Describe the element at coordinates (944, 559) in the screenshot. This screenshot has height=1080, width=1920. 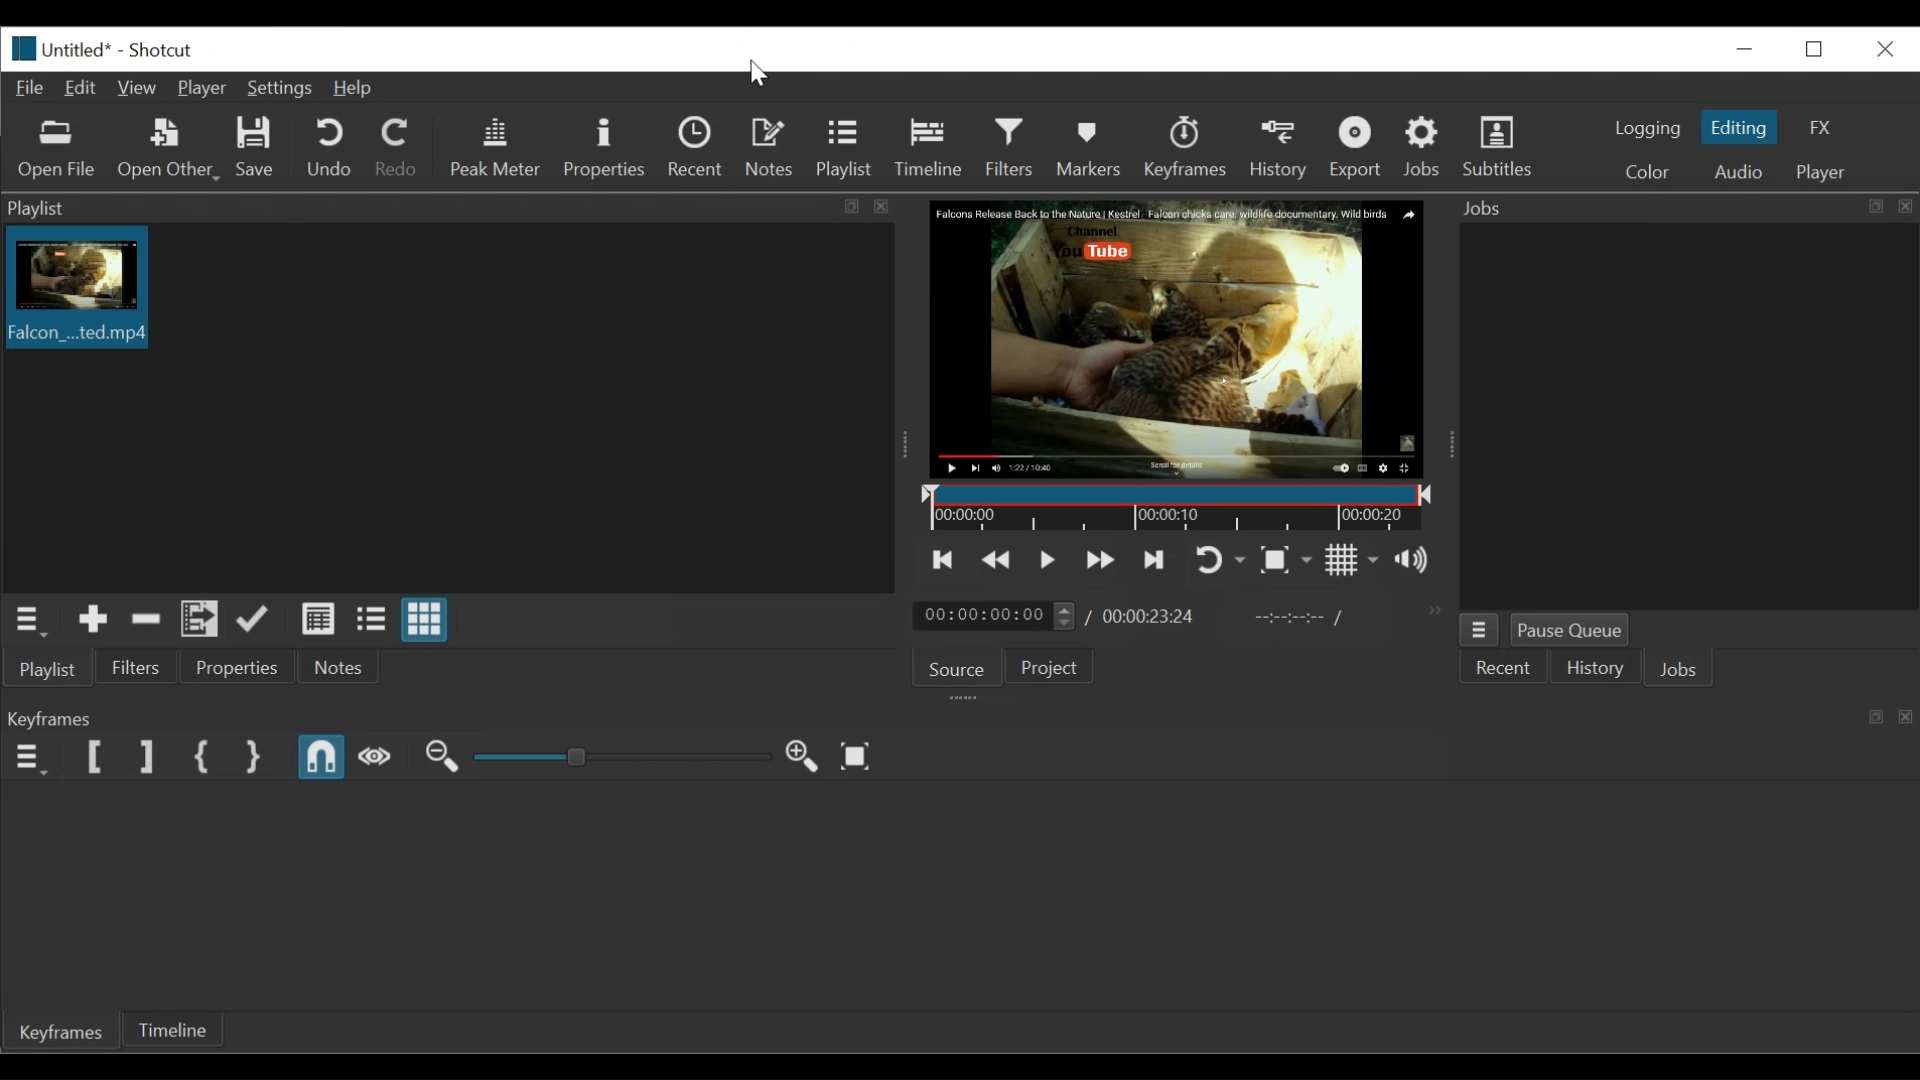
I see `Skip to the previous point` at that location.